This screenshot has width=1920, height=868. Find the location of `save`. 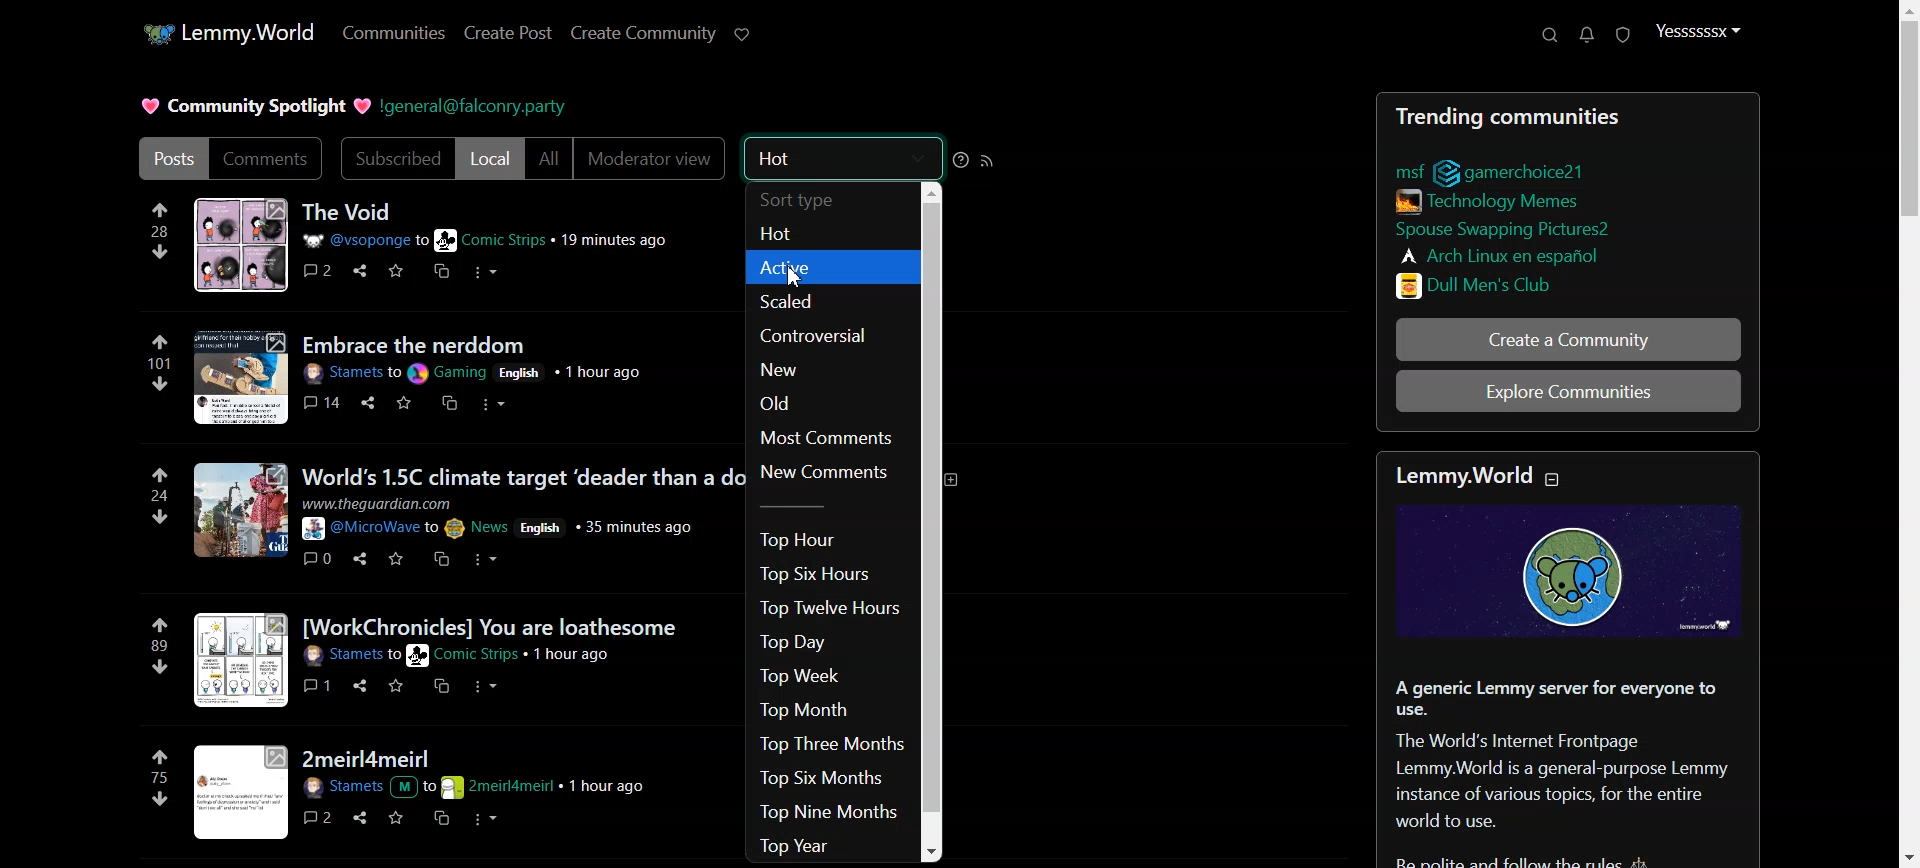

save is located at coordinates (398, 686).